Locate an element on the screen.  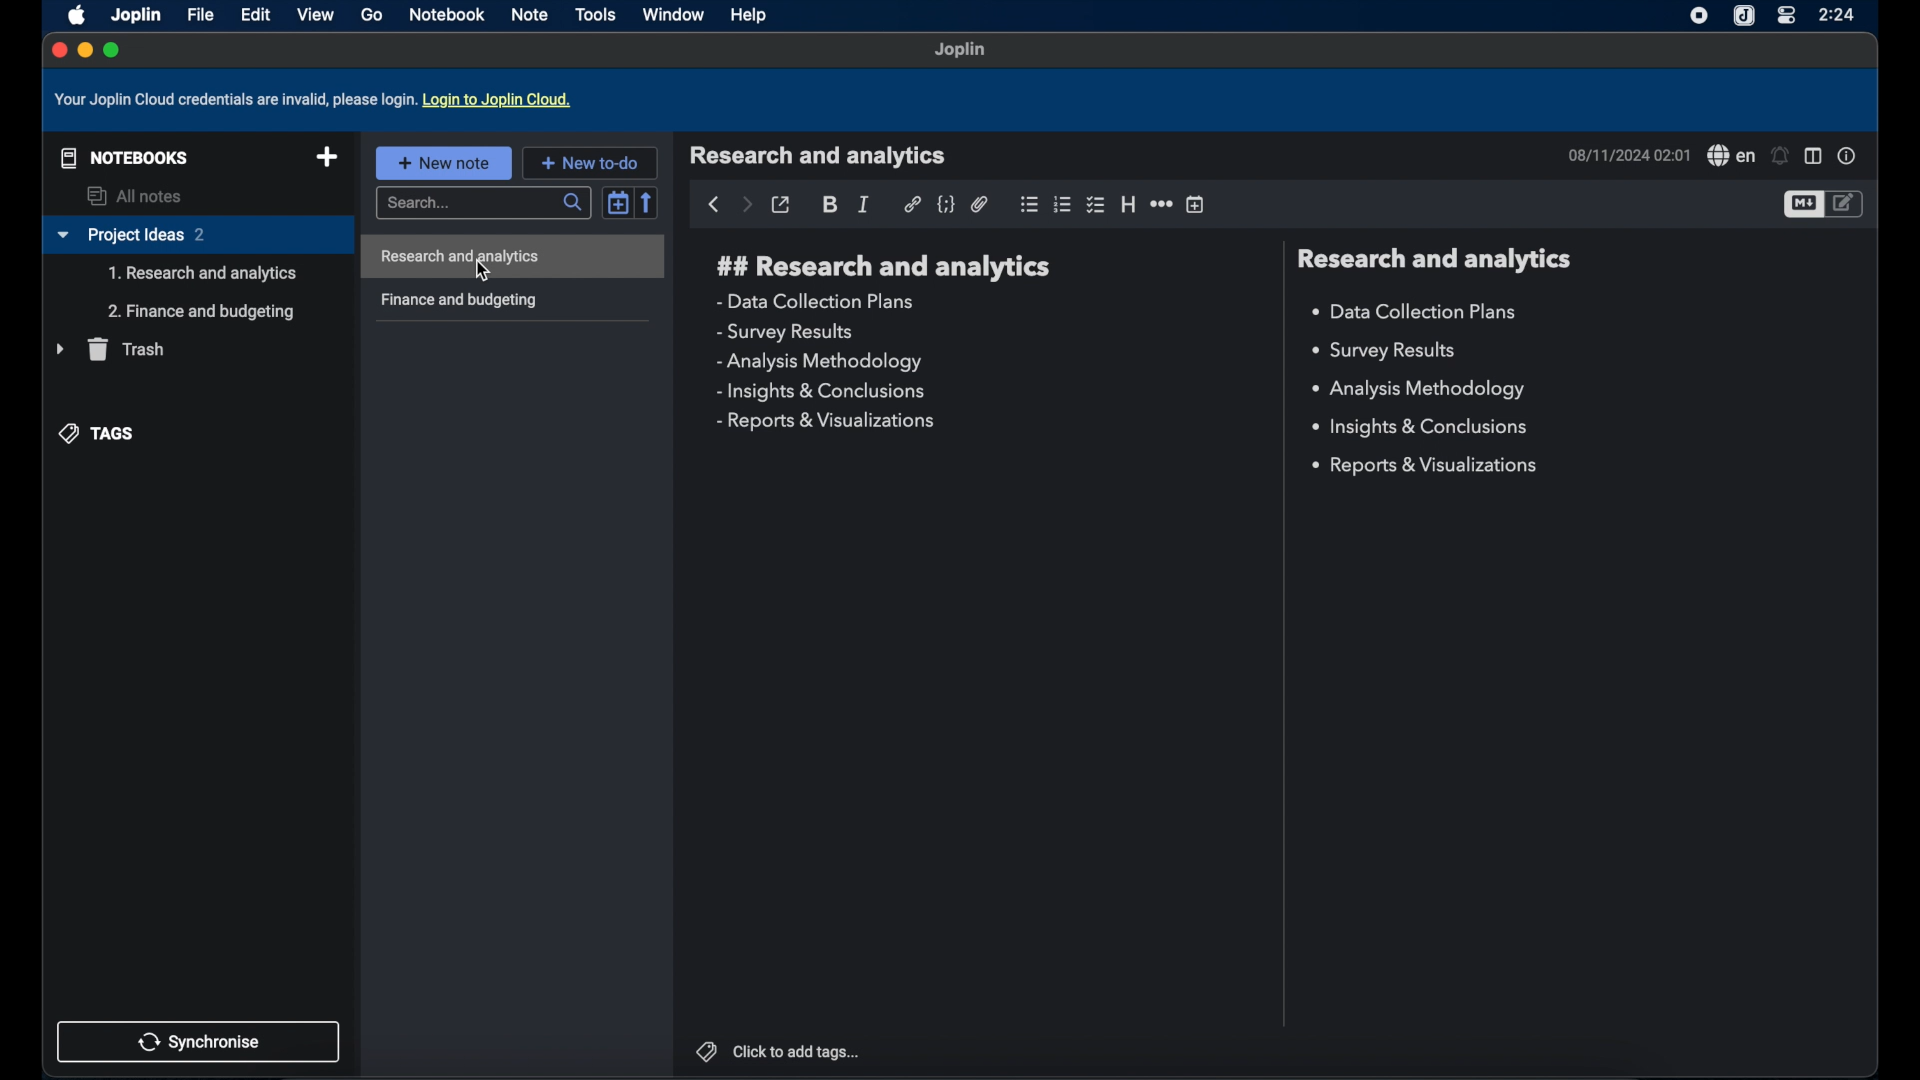
back is located at coordinates (713, 205).